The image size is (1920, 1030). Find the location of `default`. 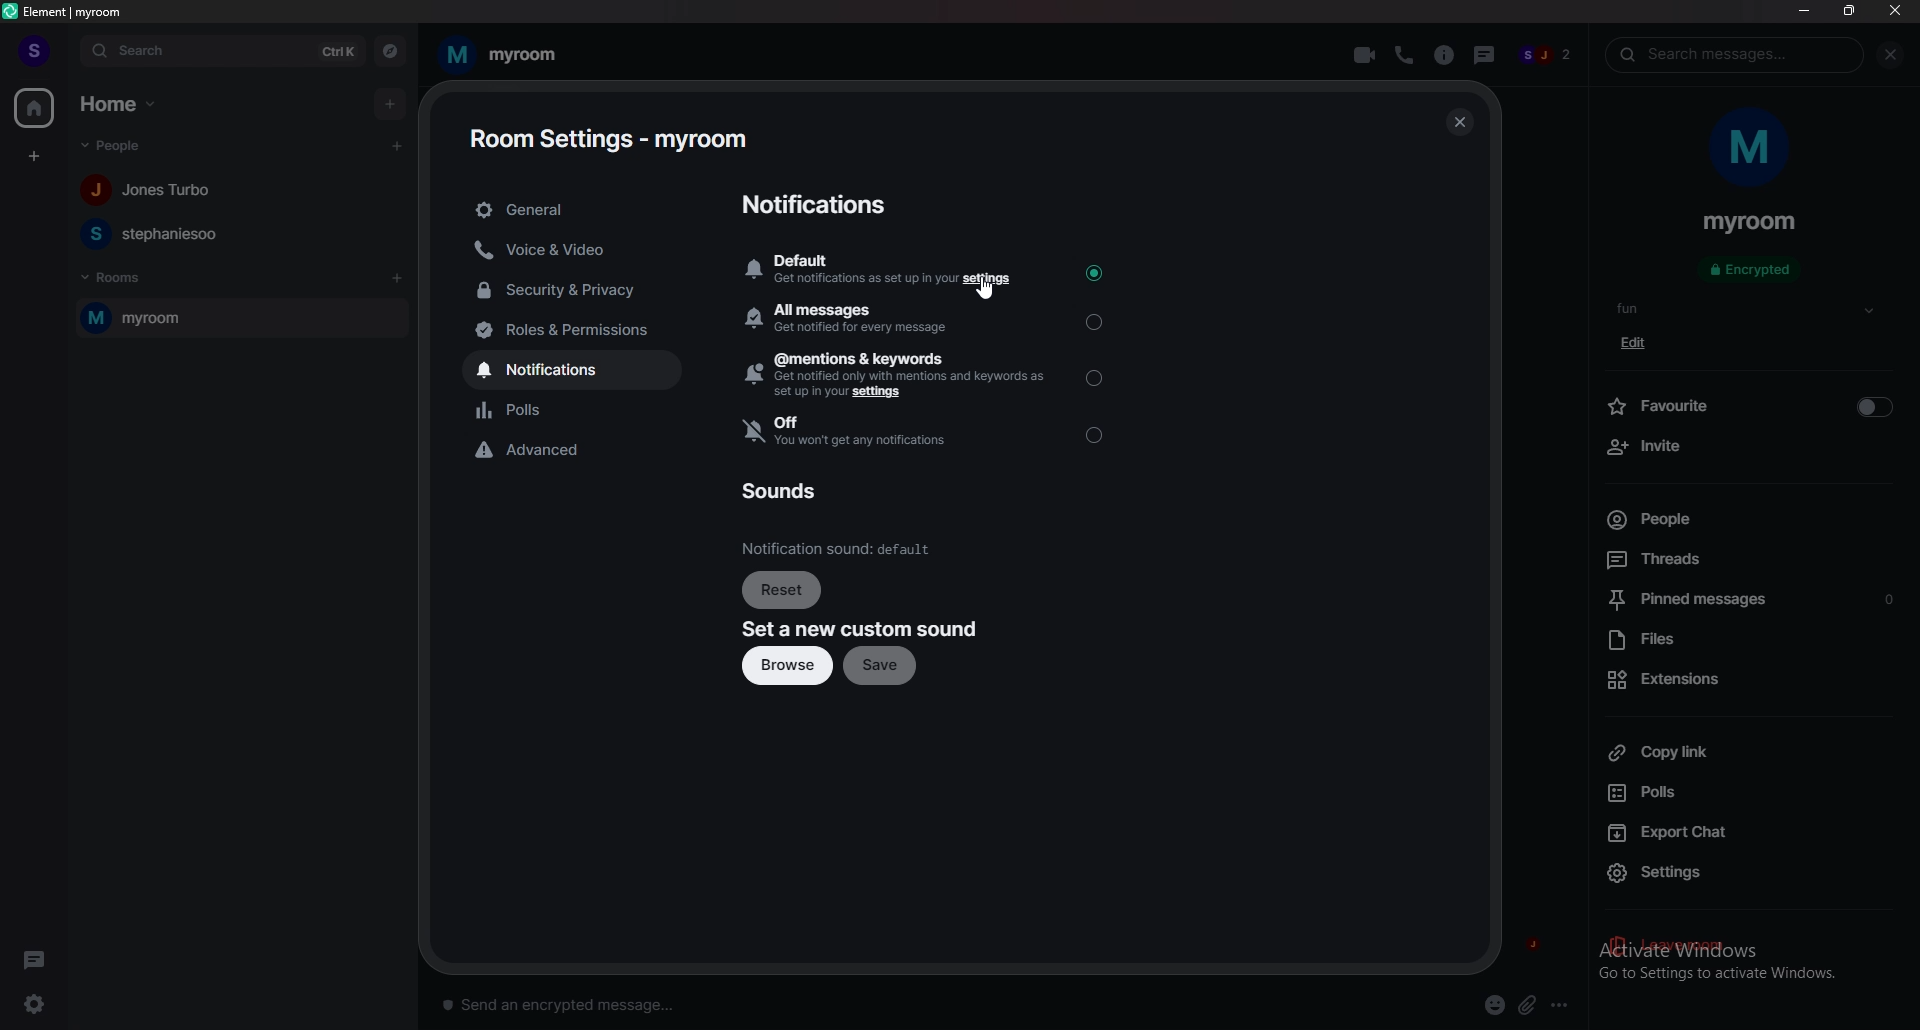

default is located at coordinates (927, 268).